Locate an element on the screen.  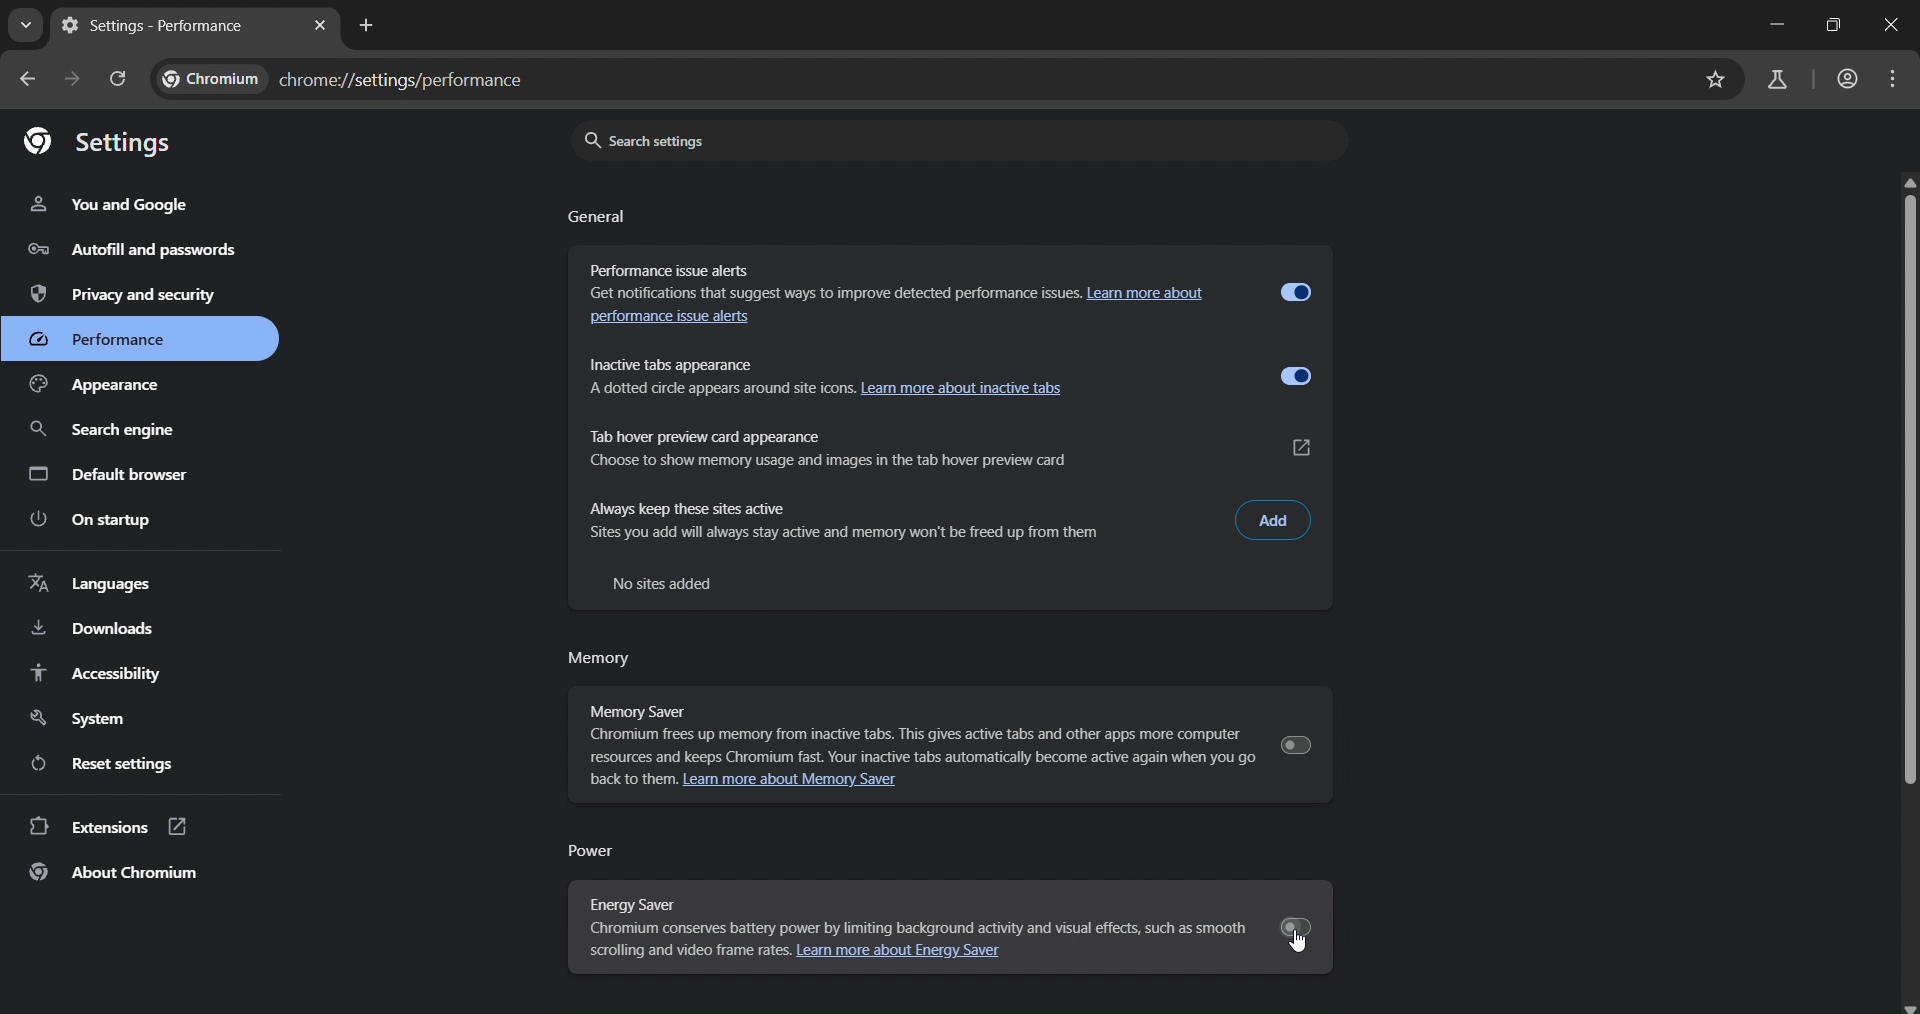
accessibility is located at coordinates (97, 673).